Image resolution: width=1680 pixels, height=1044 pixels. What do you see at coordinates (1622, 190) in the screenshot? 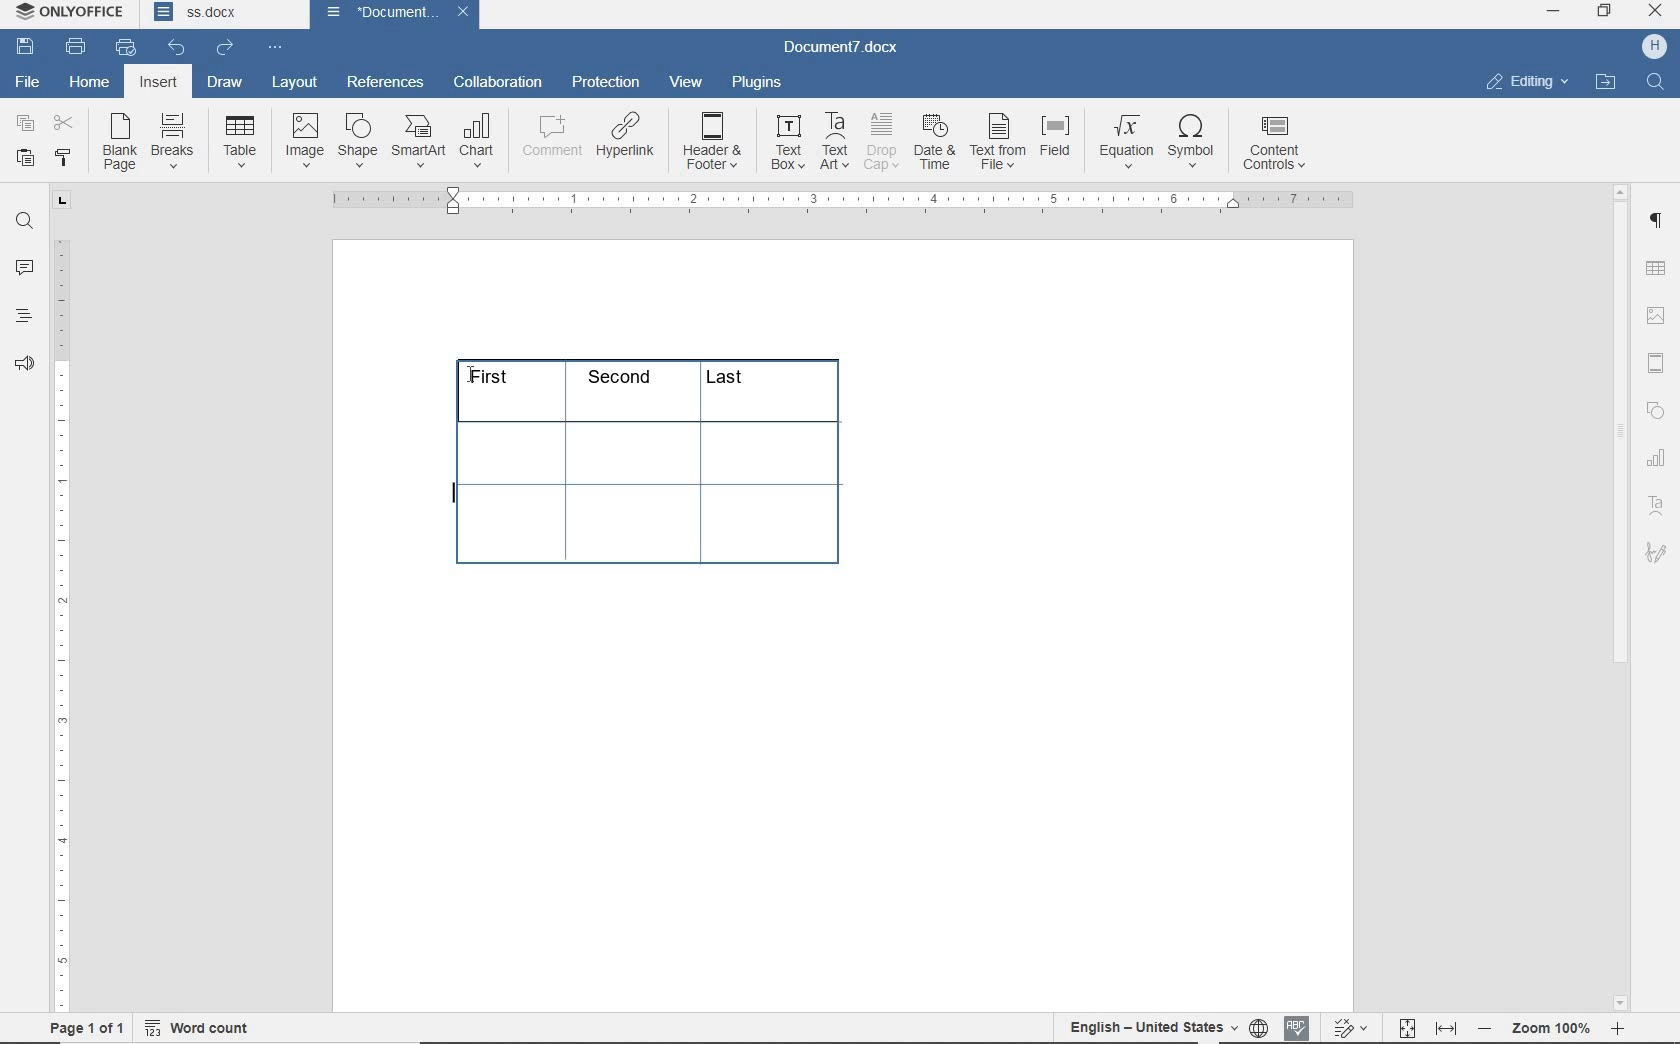
I see `scroll up` at bounding box center [1622, 190].